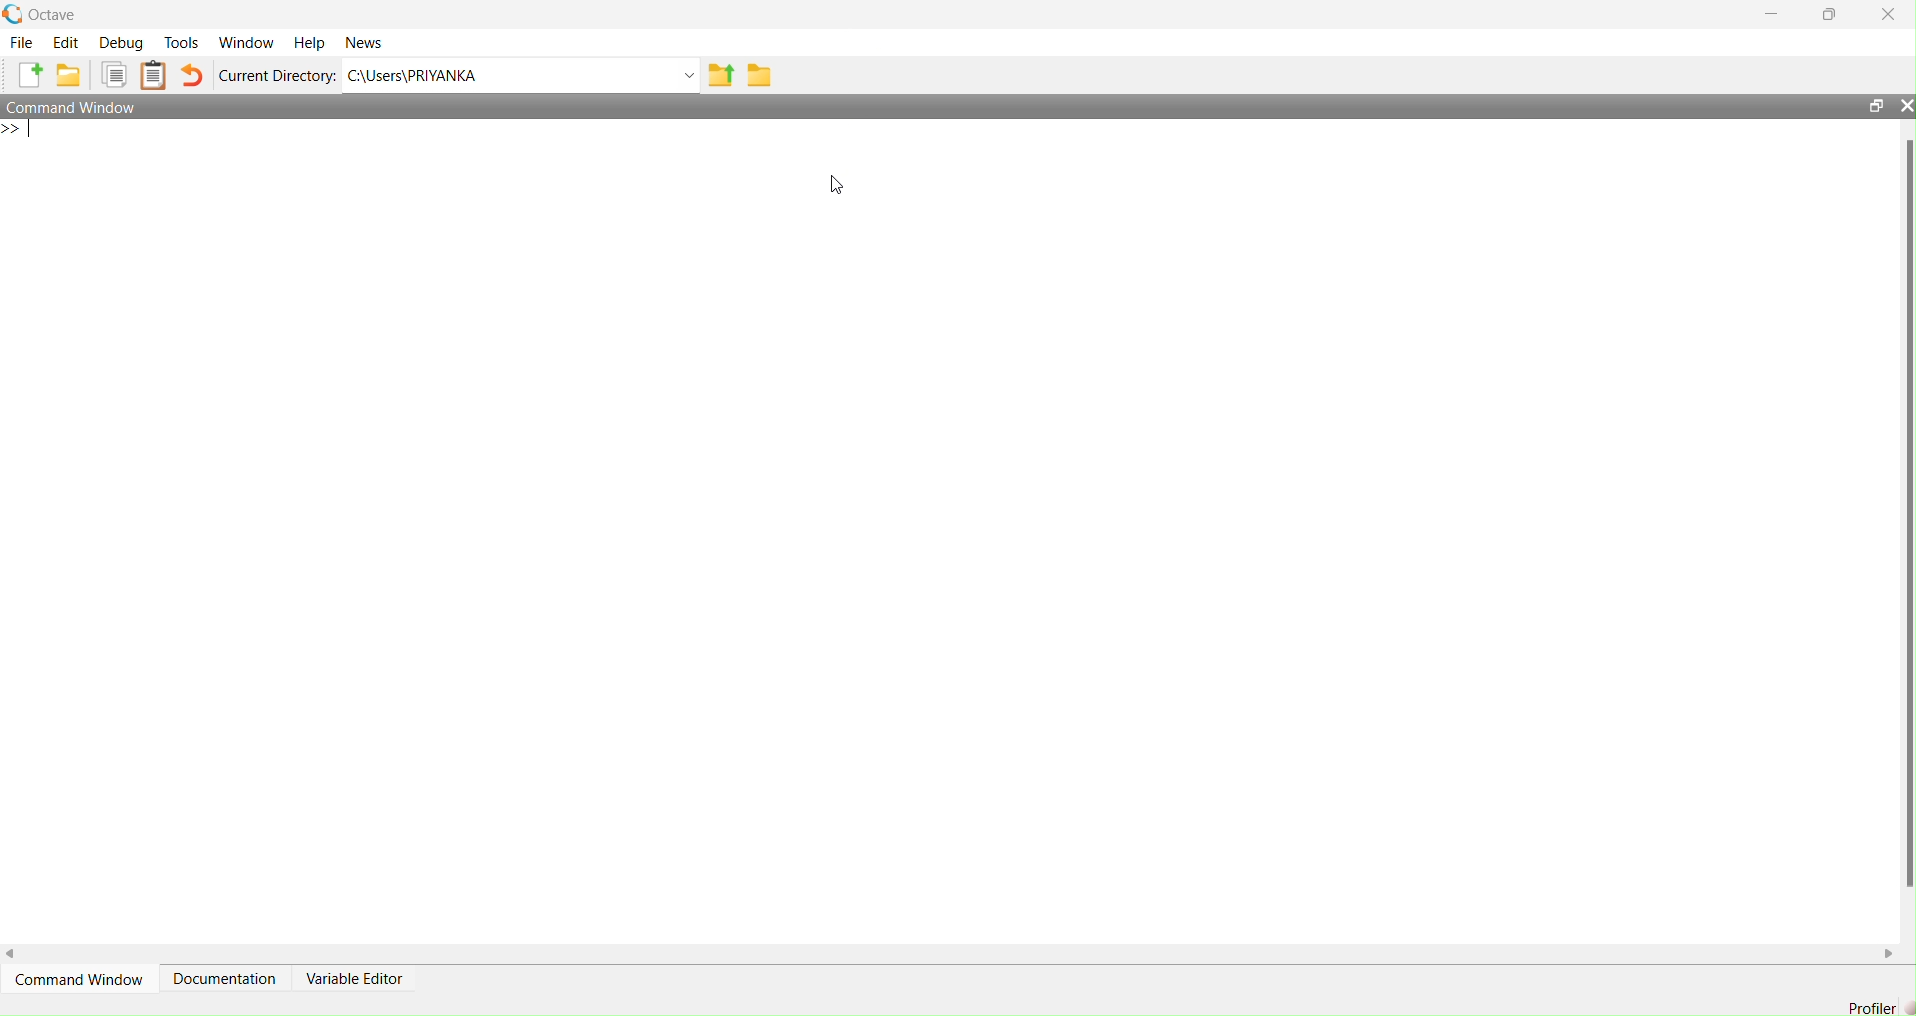 Image resolution: width=1916 pixels, height=1016 pixels. What do you see at coordinates (179, 44) in the screenshot?
I see `Tools` at bounding box center [179, 44].